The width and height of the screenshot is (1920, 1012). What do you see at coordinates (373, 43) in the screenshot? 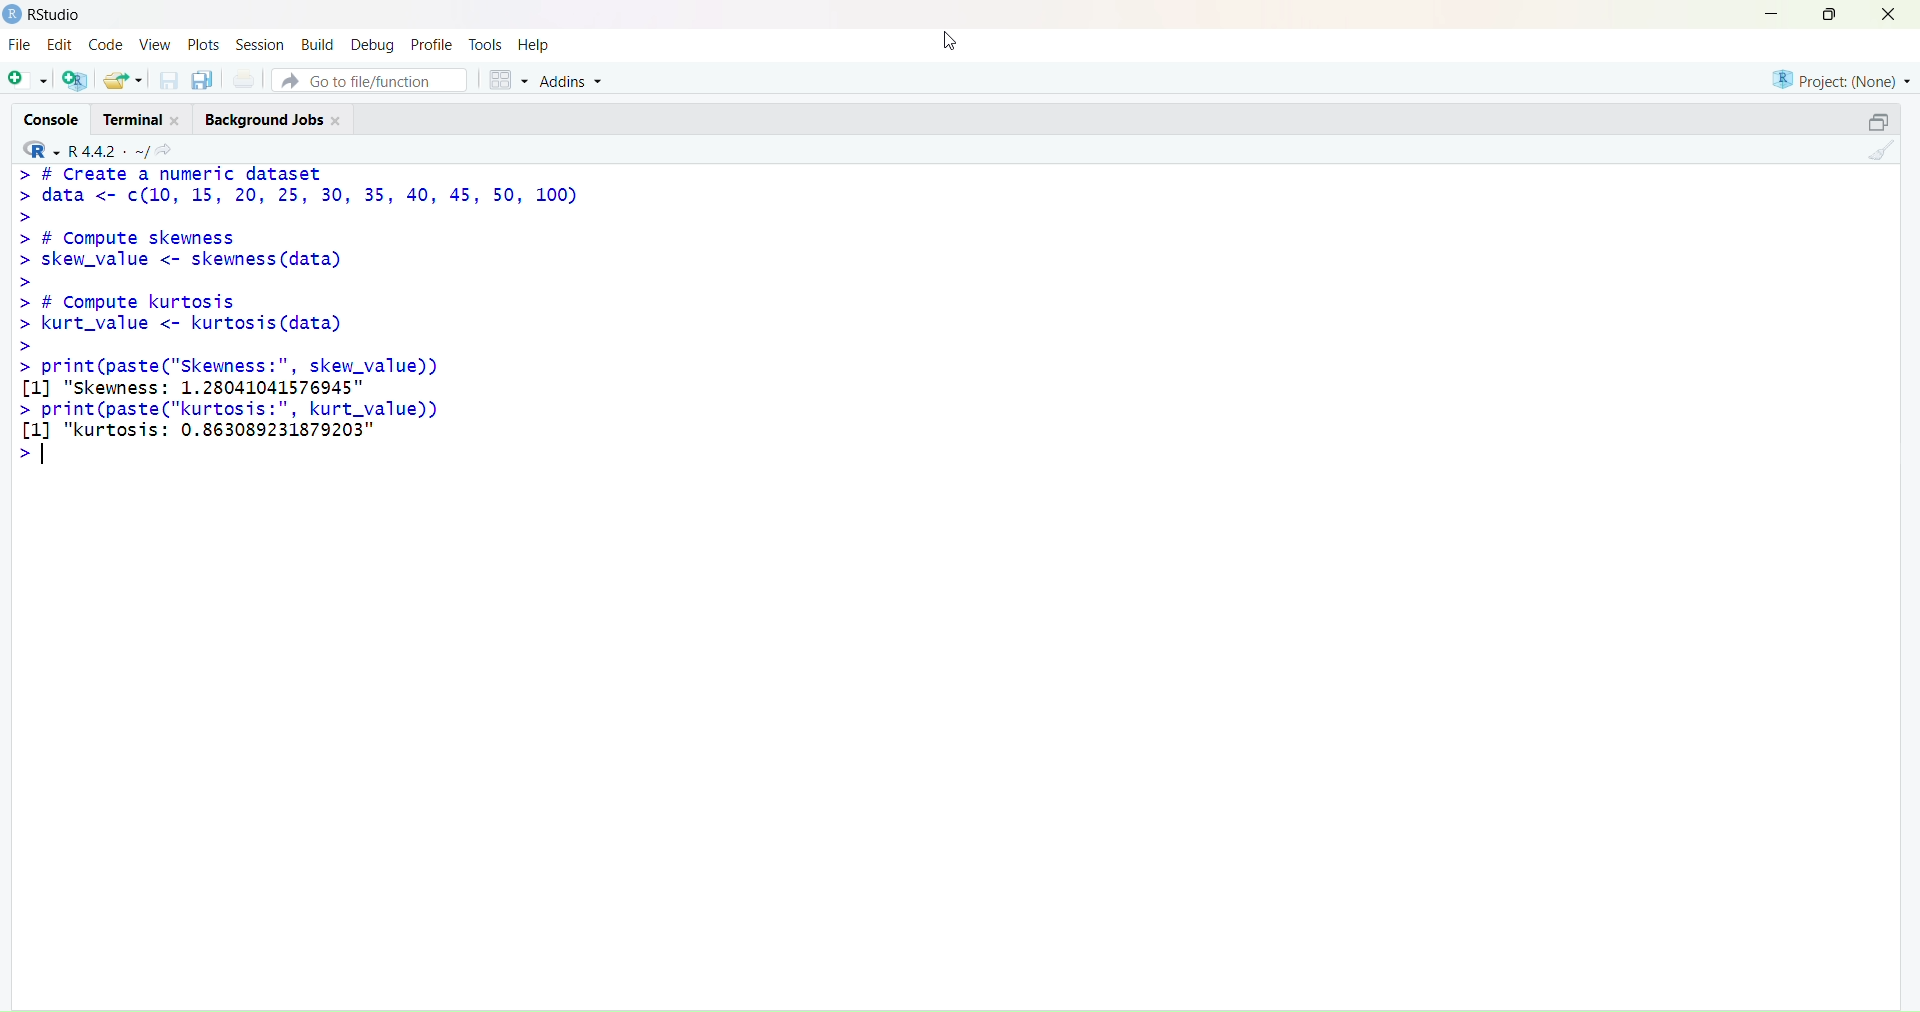
I see `Debug` at bounding box center [373, 43].